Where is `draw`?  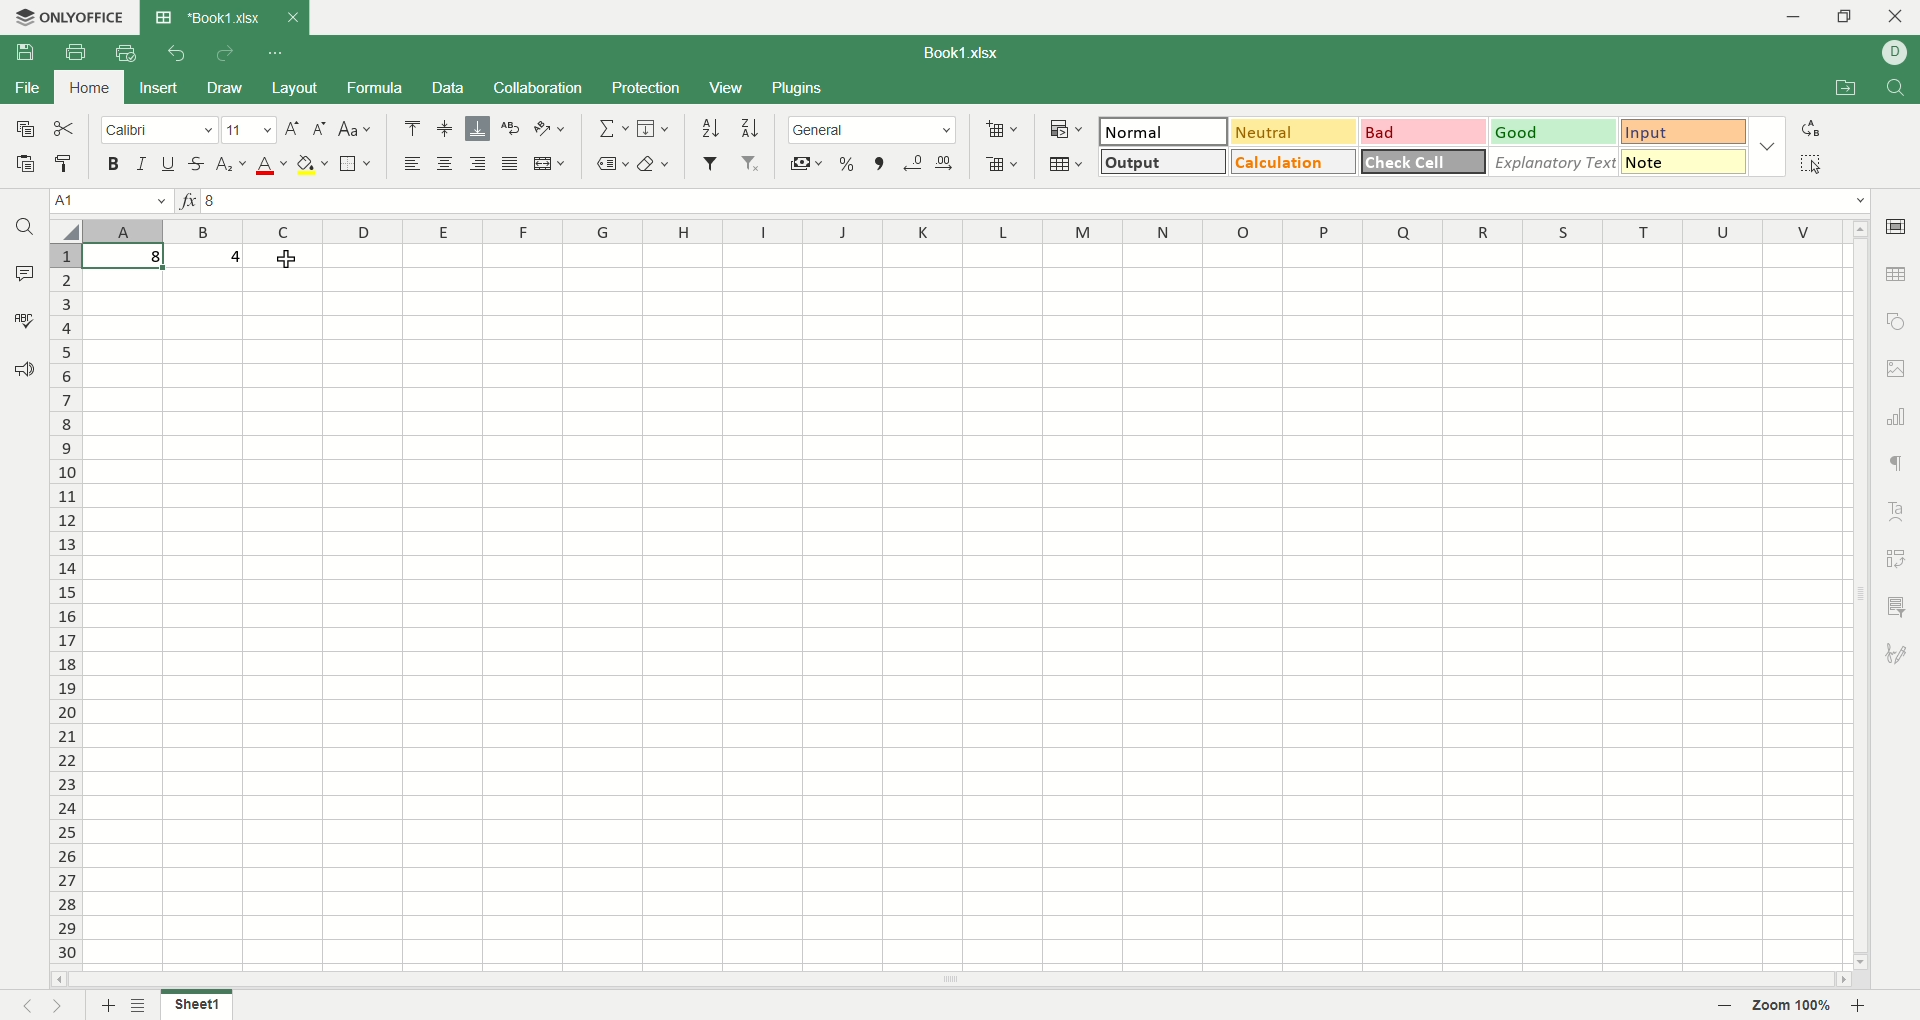
draw is located at coordinates (223, 87).